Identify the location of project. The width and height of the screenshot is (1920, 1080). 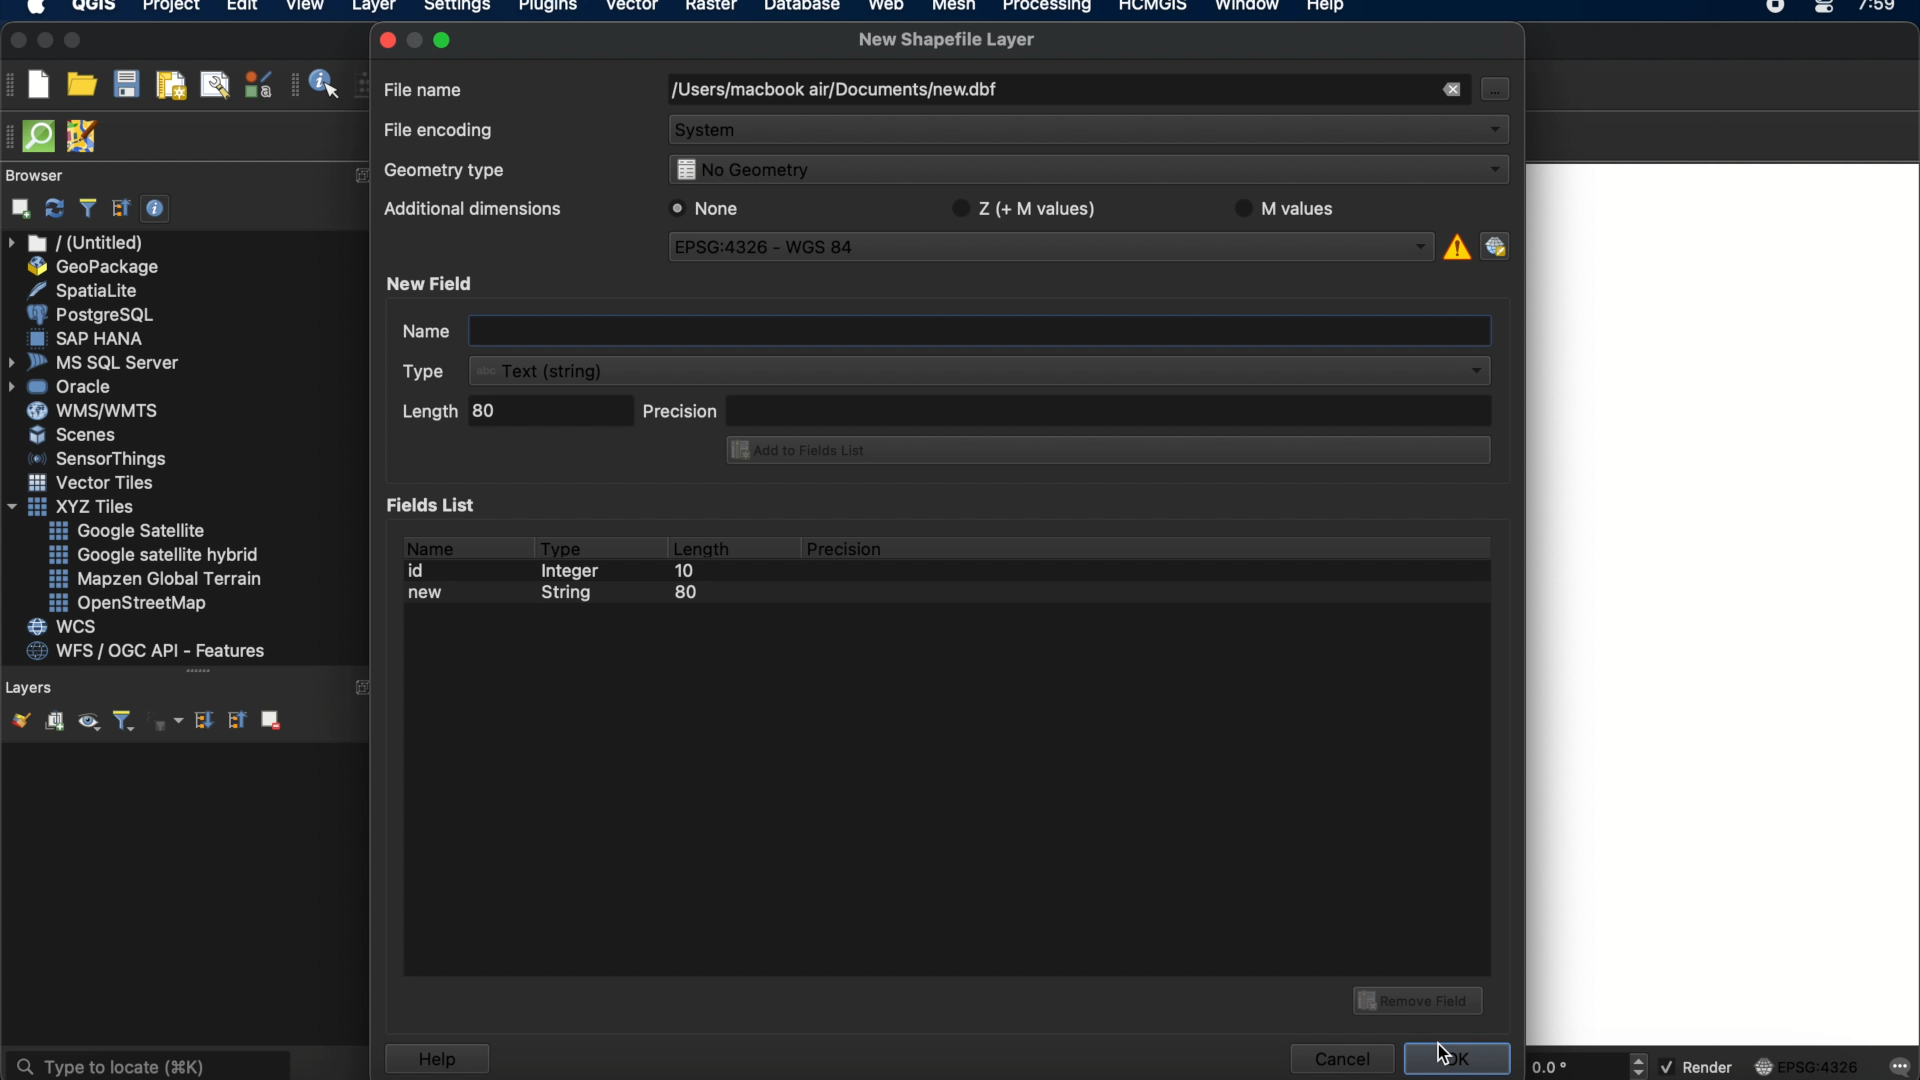
(168, 8).